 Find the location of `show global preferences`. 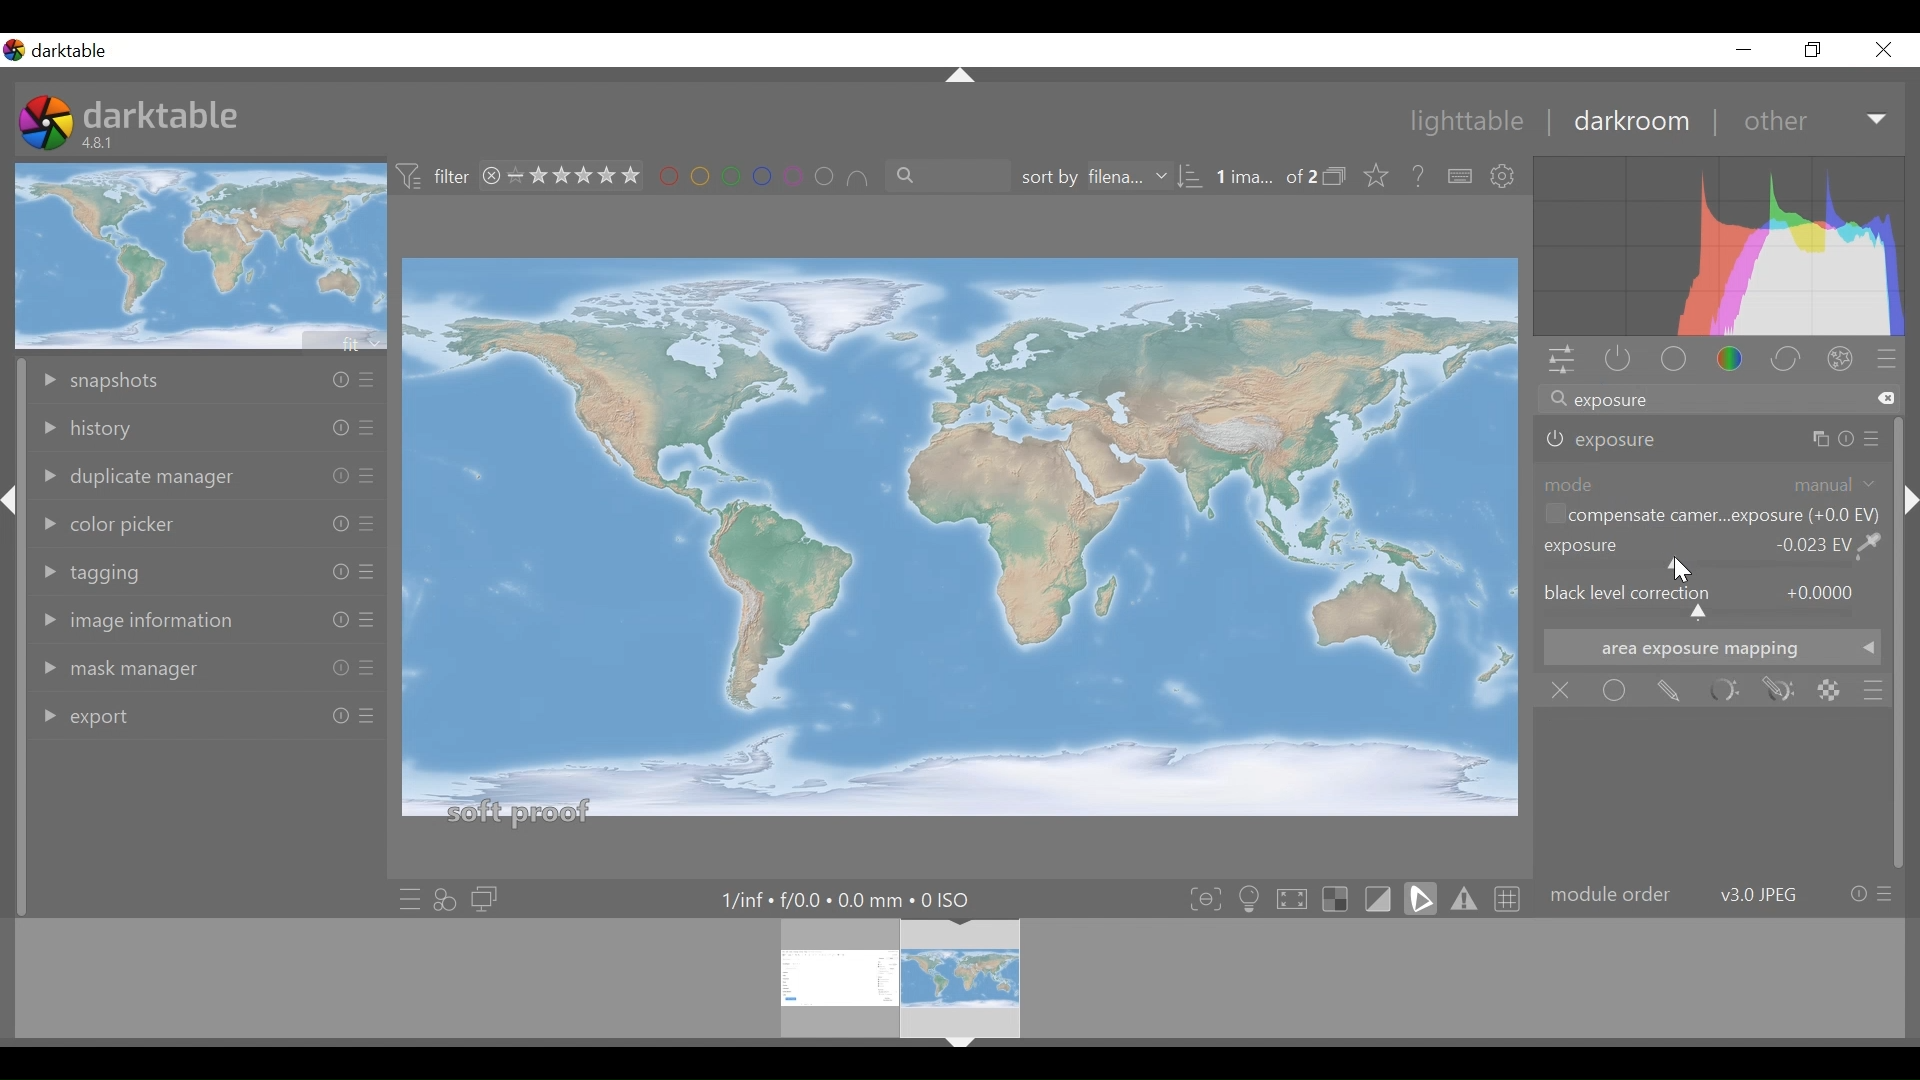

show global preferences is located at coordinates (1505, 177).